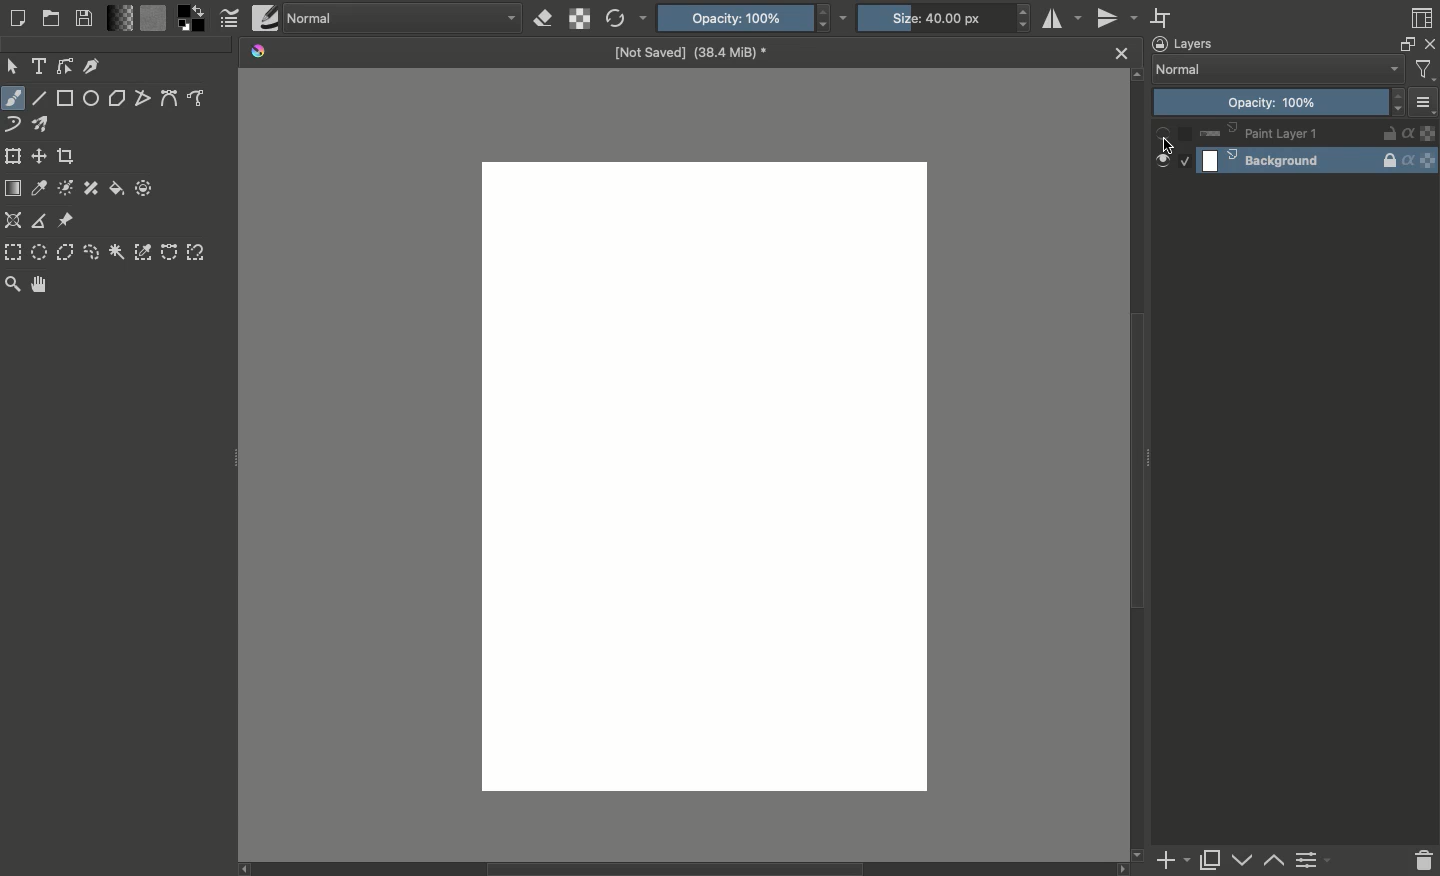  Describe the element at coordinates (1274, 861) in the screenshot. I see `Lower layer` at that location.